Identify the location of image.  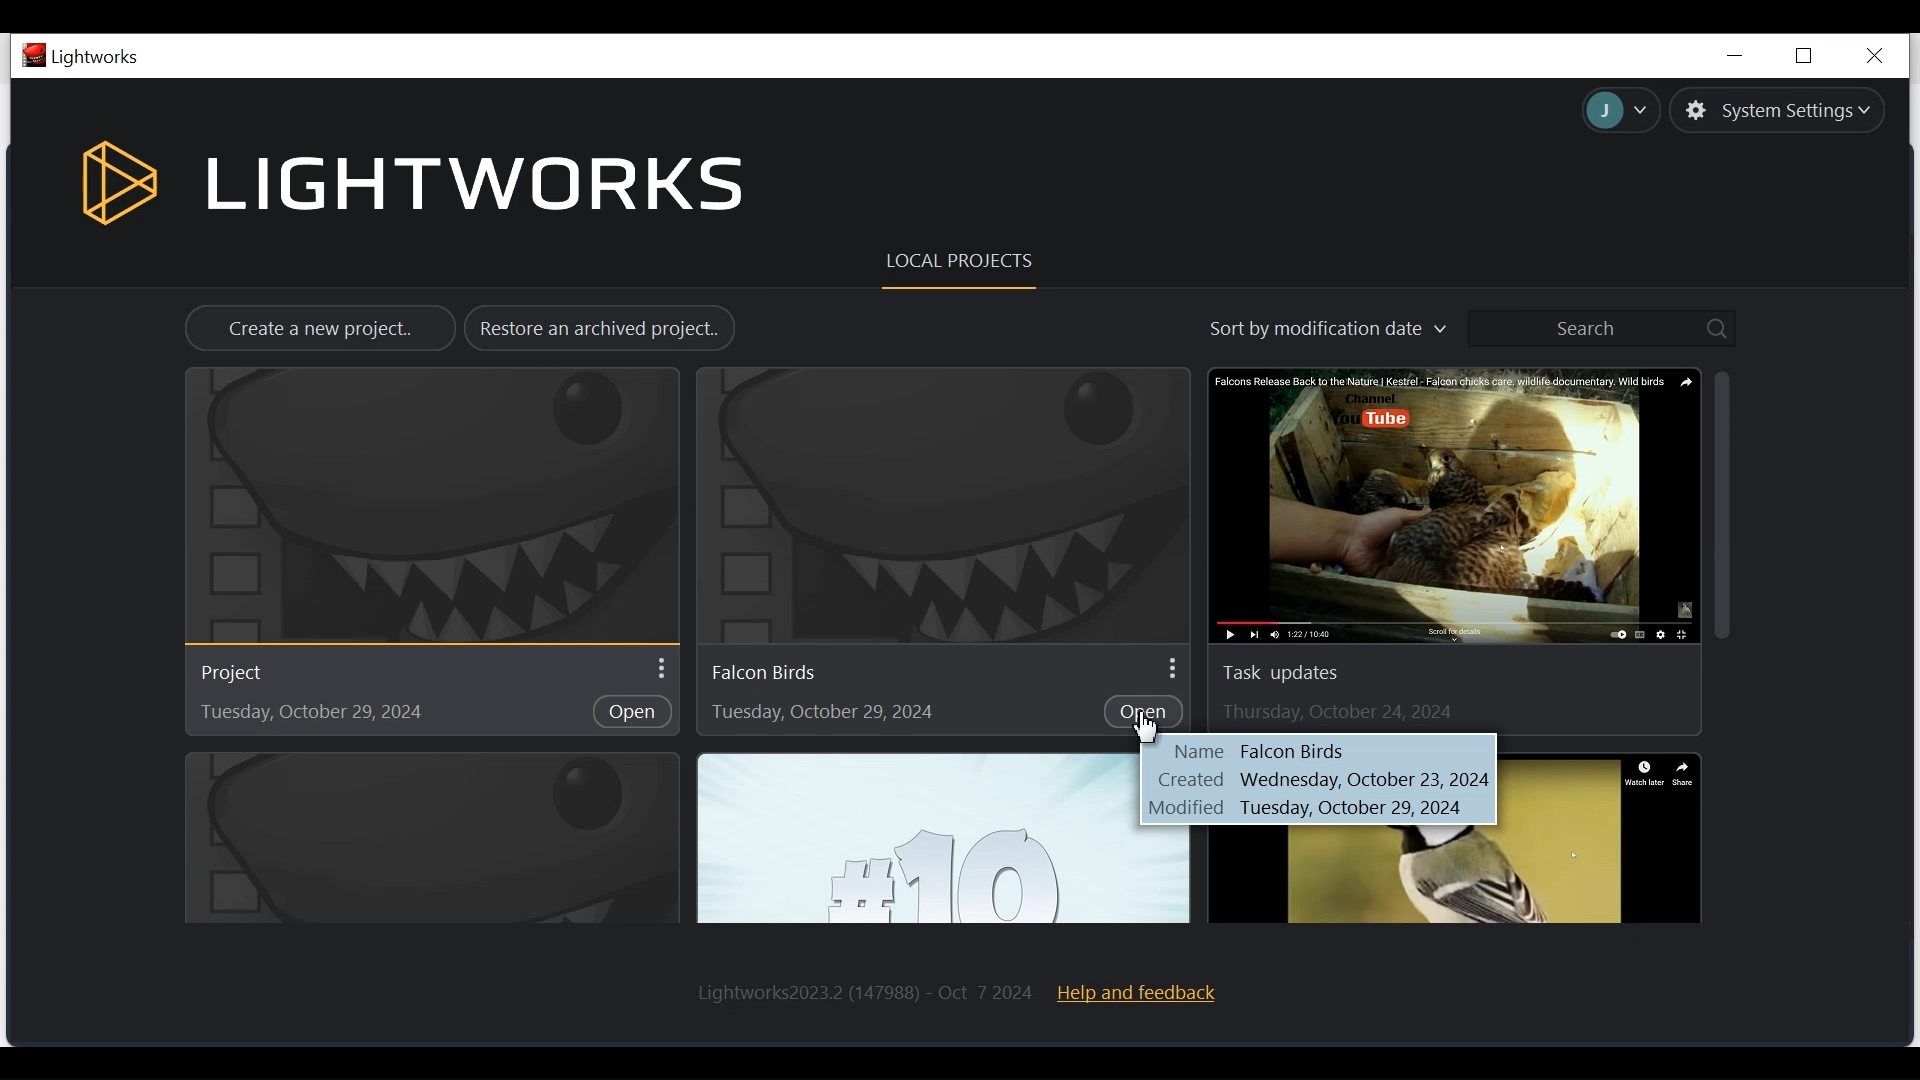
(430, 839).